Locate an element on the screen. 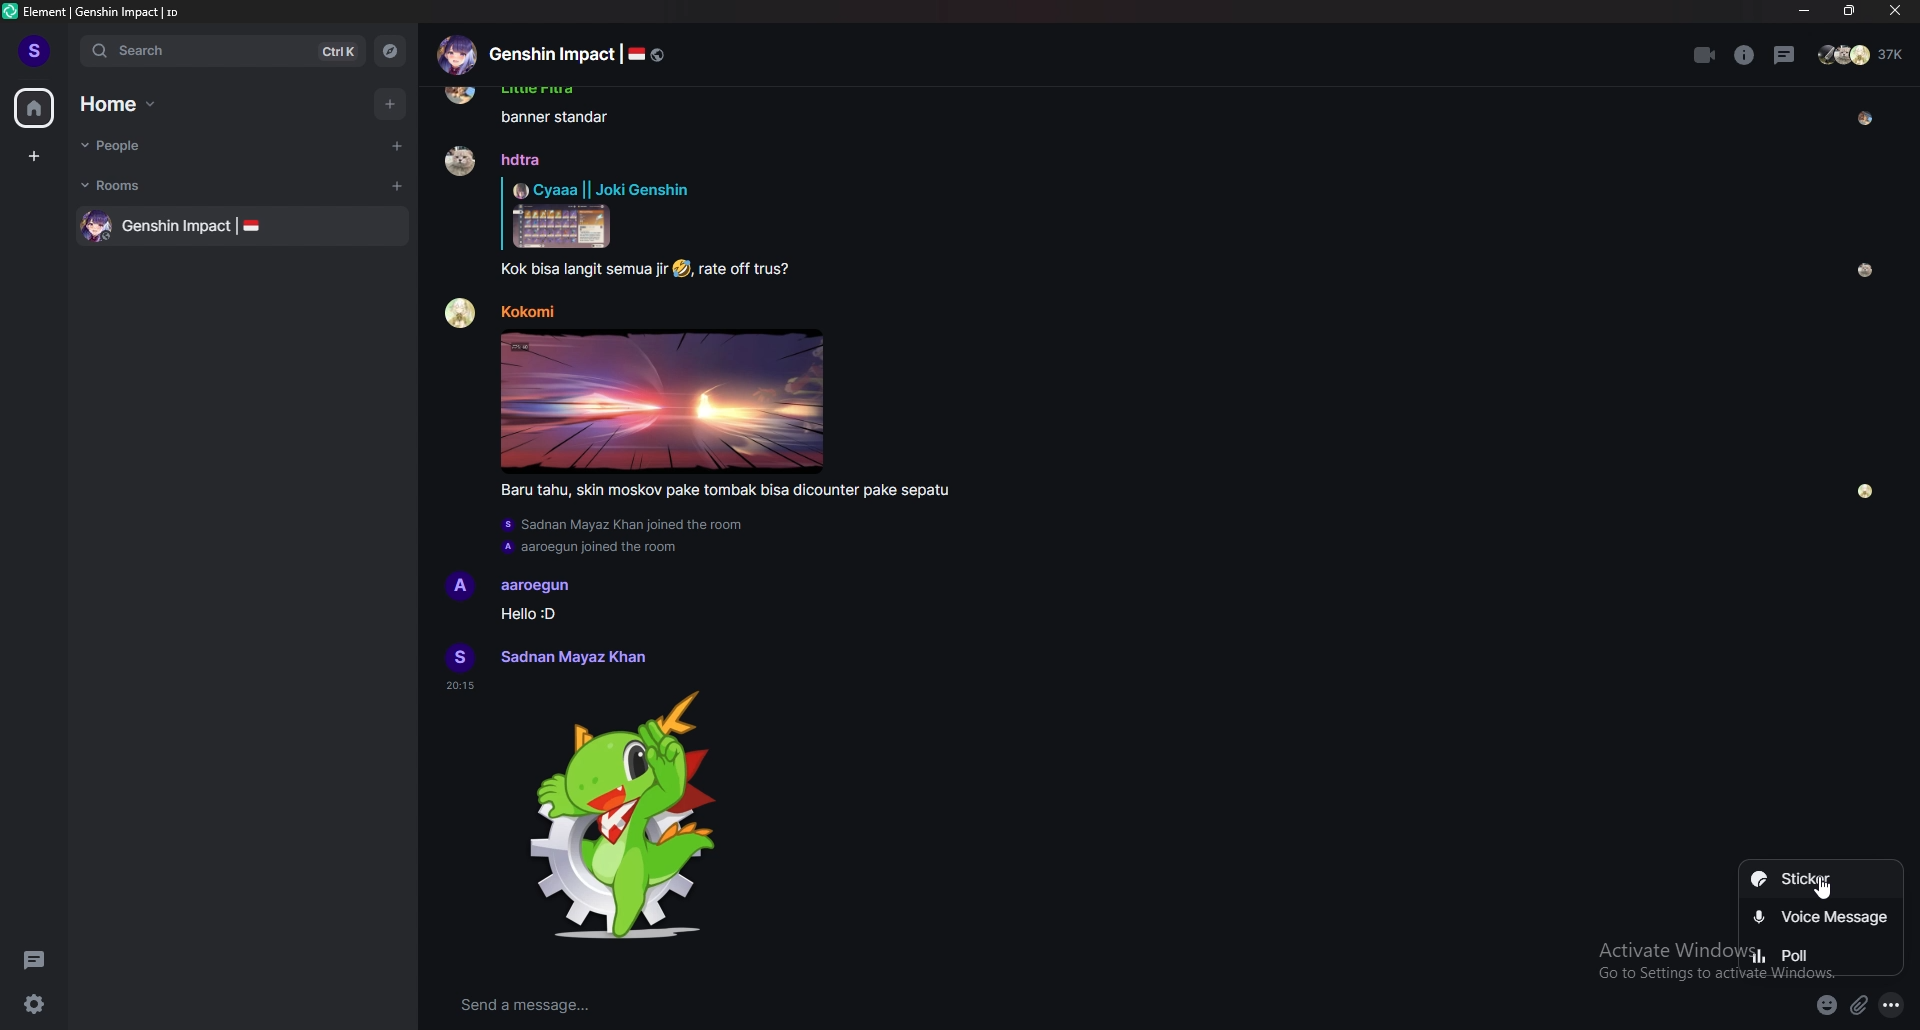 The width and height of the screenshot is (1920, 1030). Indicates group is public is located at coordinates (658, 55).